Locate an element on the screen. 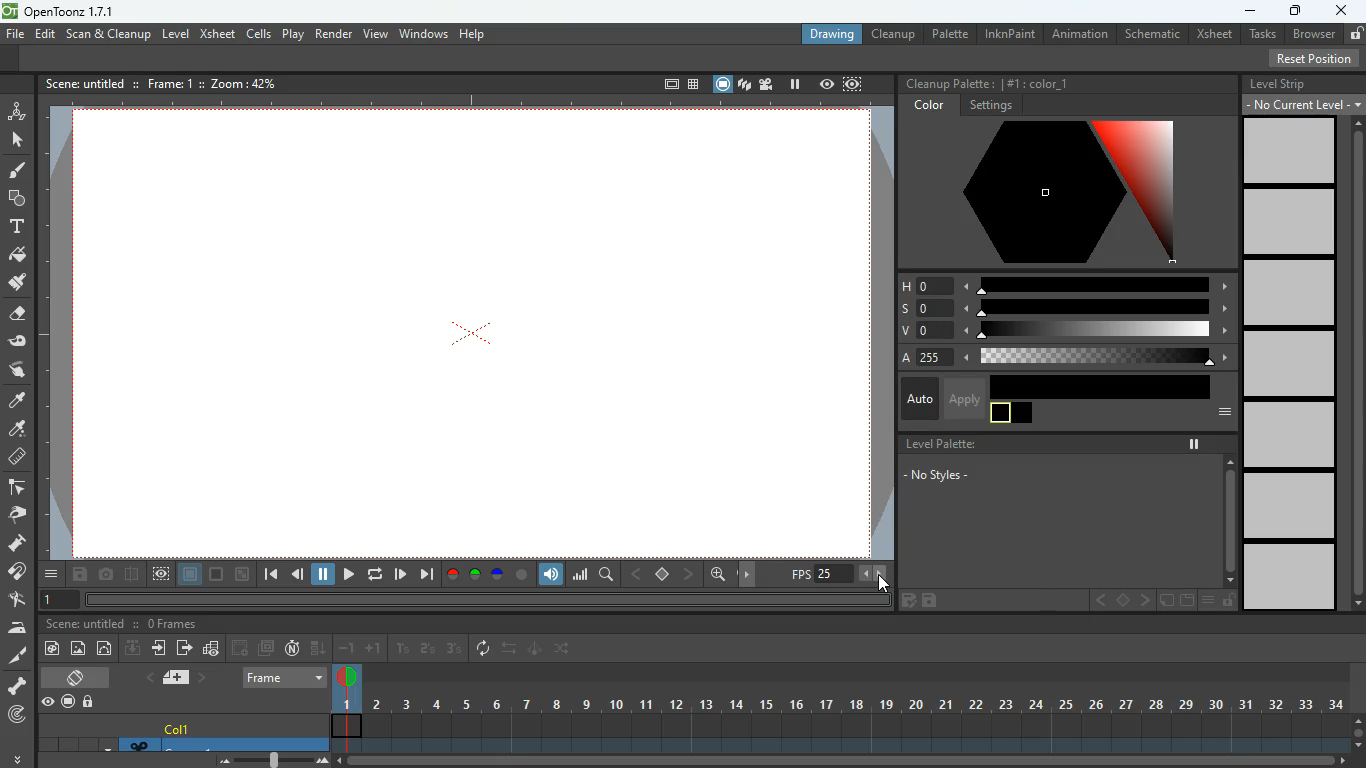 The image size is (1366, 768). settings is located at coordinates (987, 106).